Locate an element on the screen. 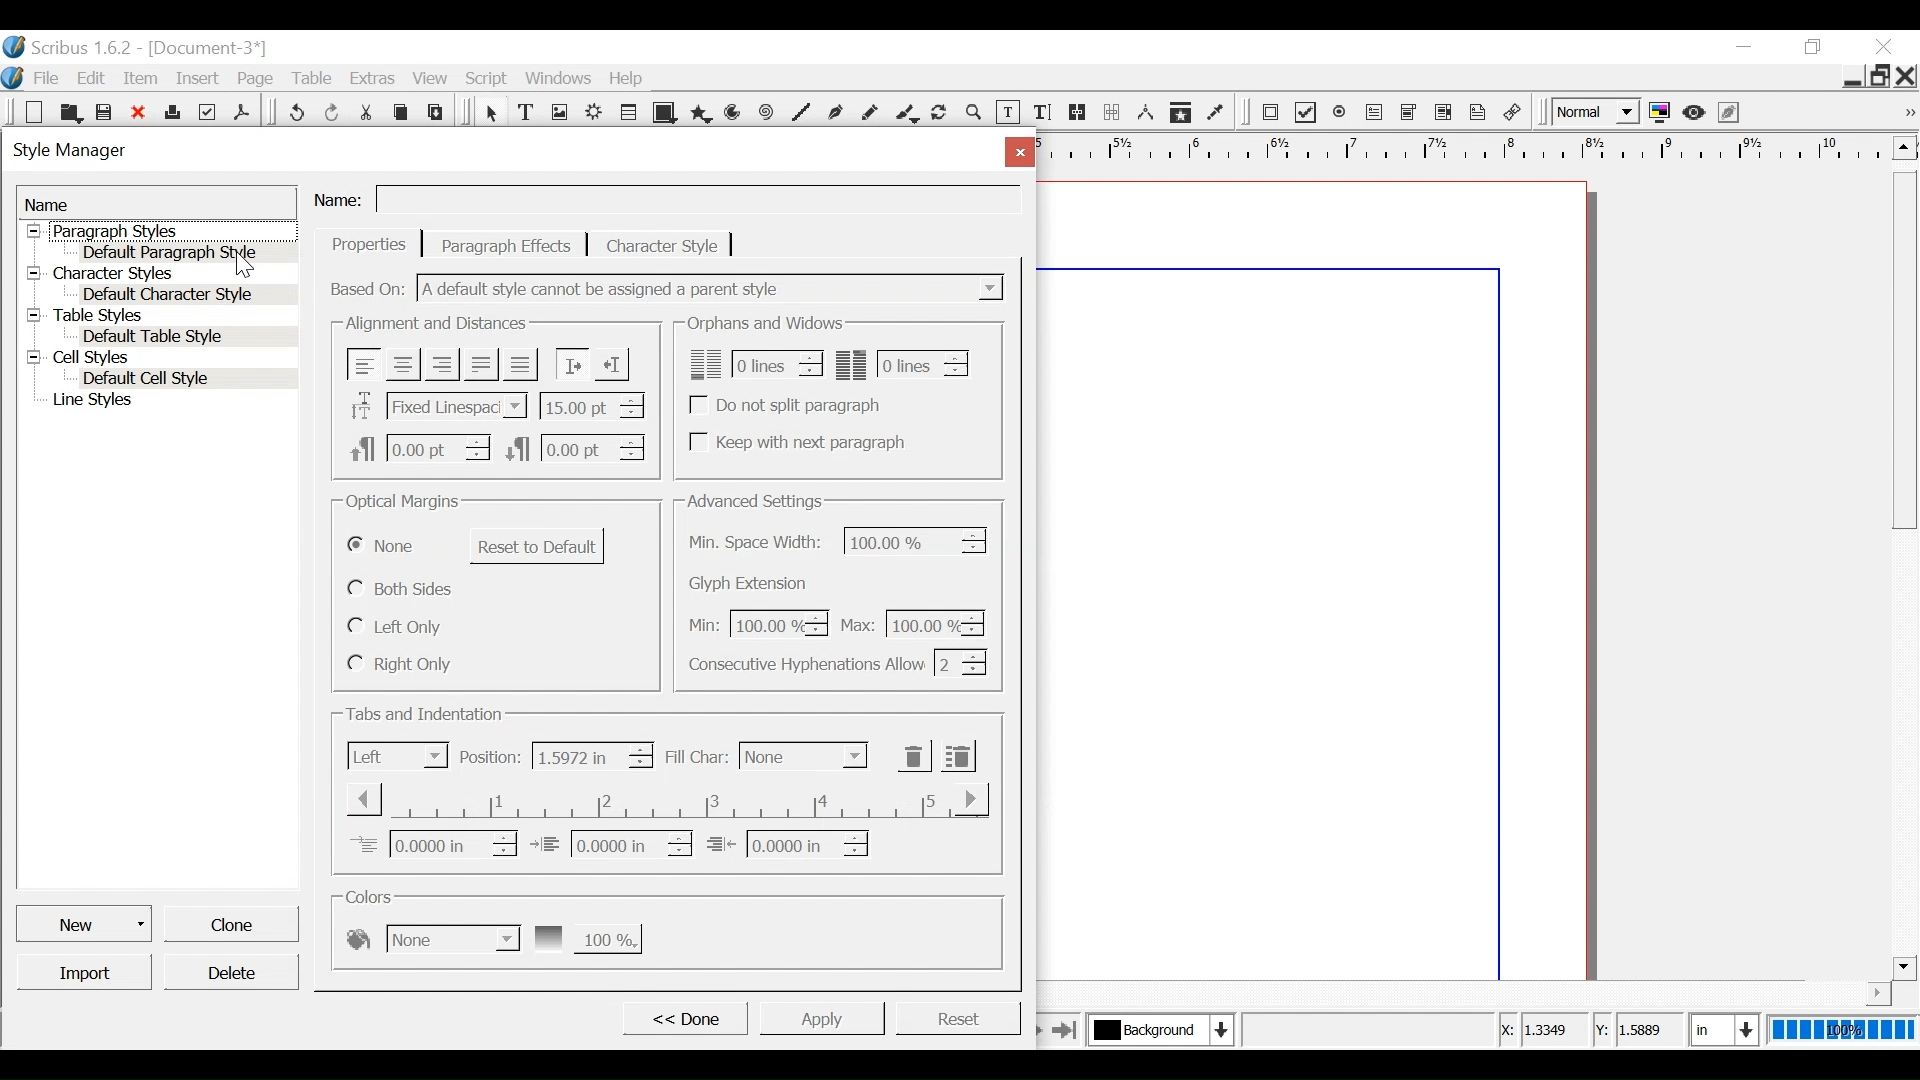 The image size is (1920, 1080). Copy items properties is located at coordinates (1180, 113).